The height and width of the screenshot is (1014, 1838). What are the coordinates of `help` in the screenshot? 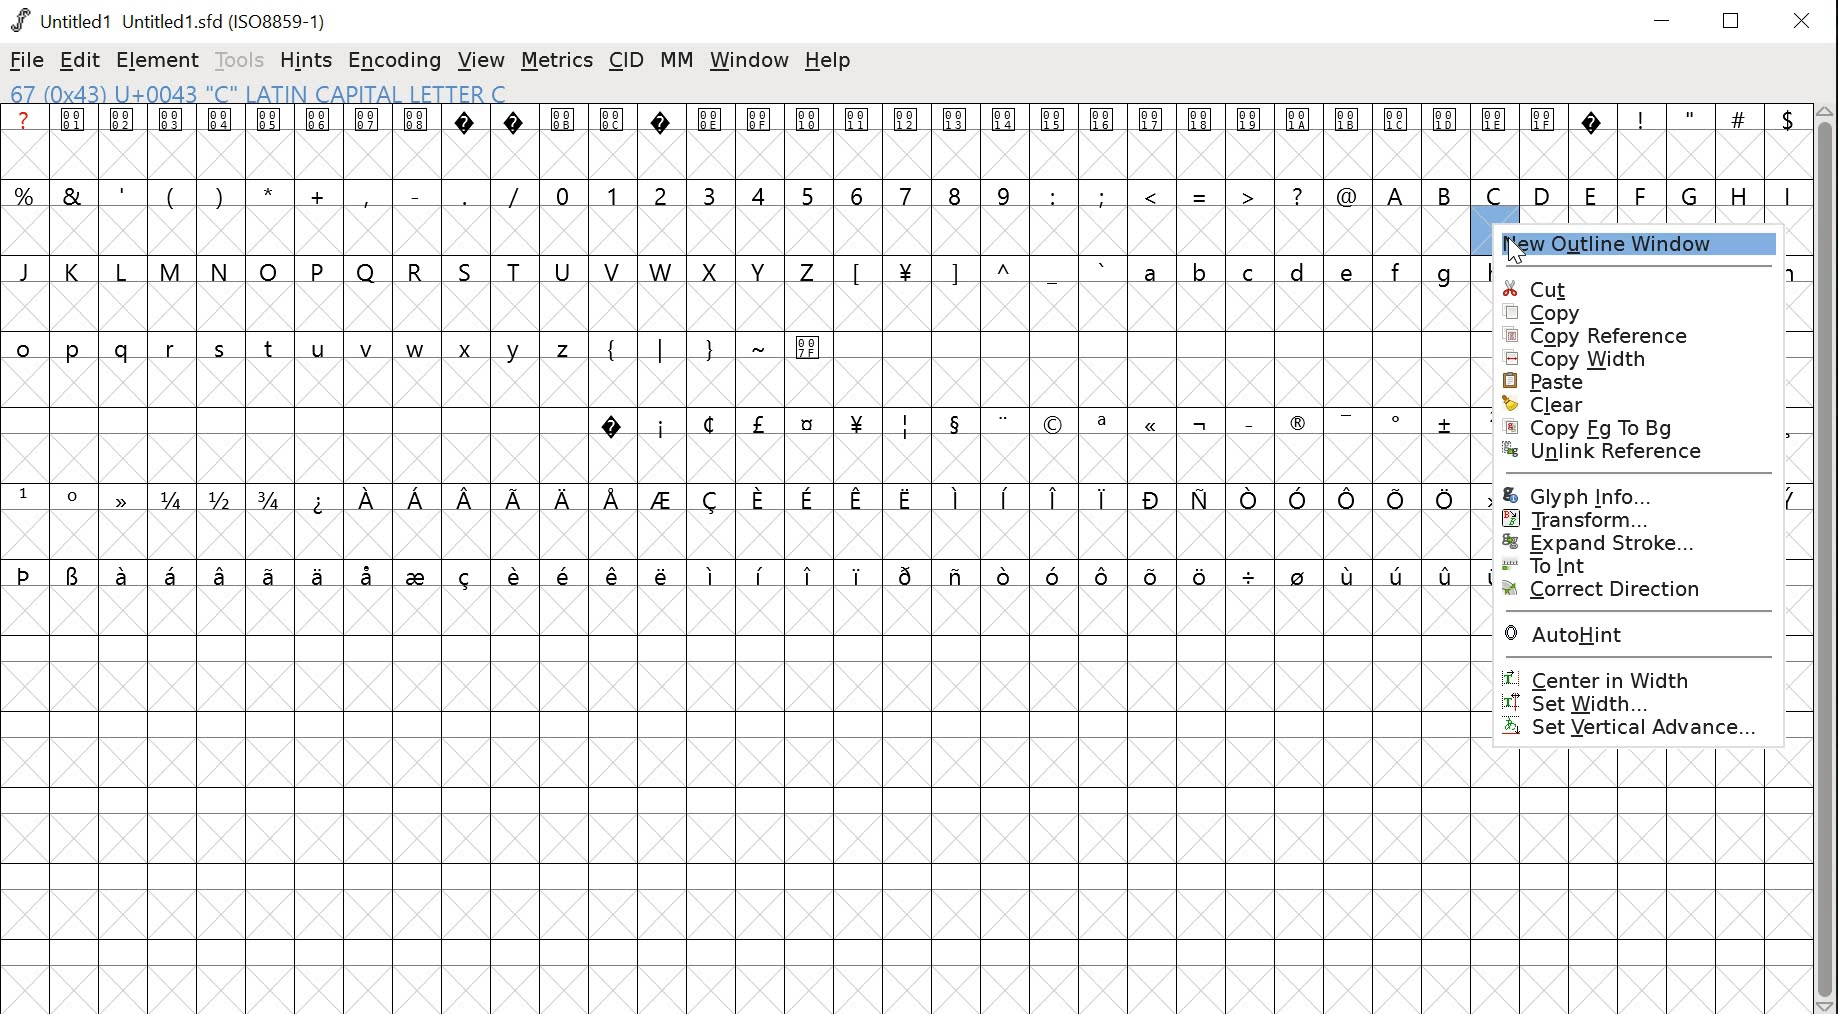 It's located at (829, 62).